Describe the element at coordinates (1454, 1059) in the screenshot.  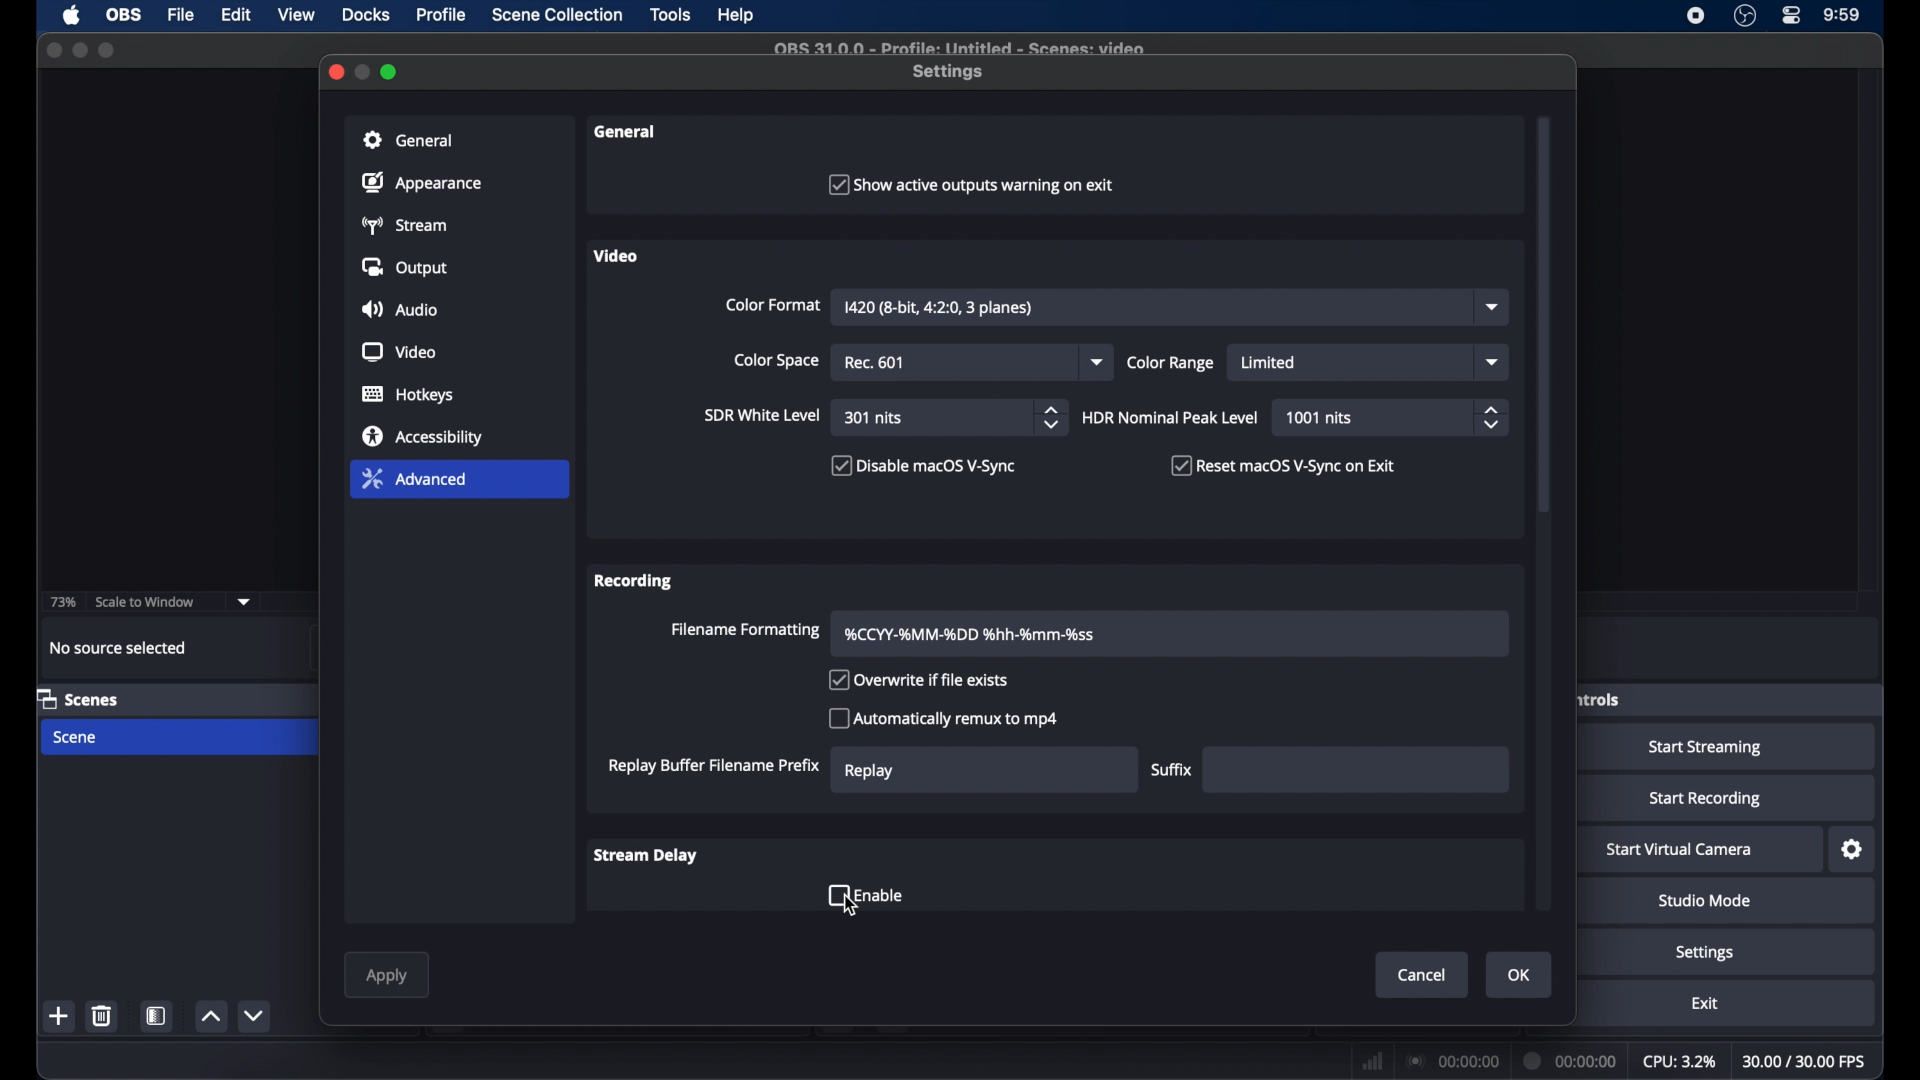
I see `connection` at that location.